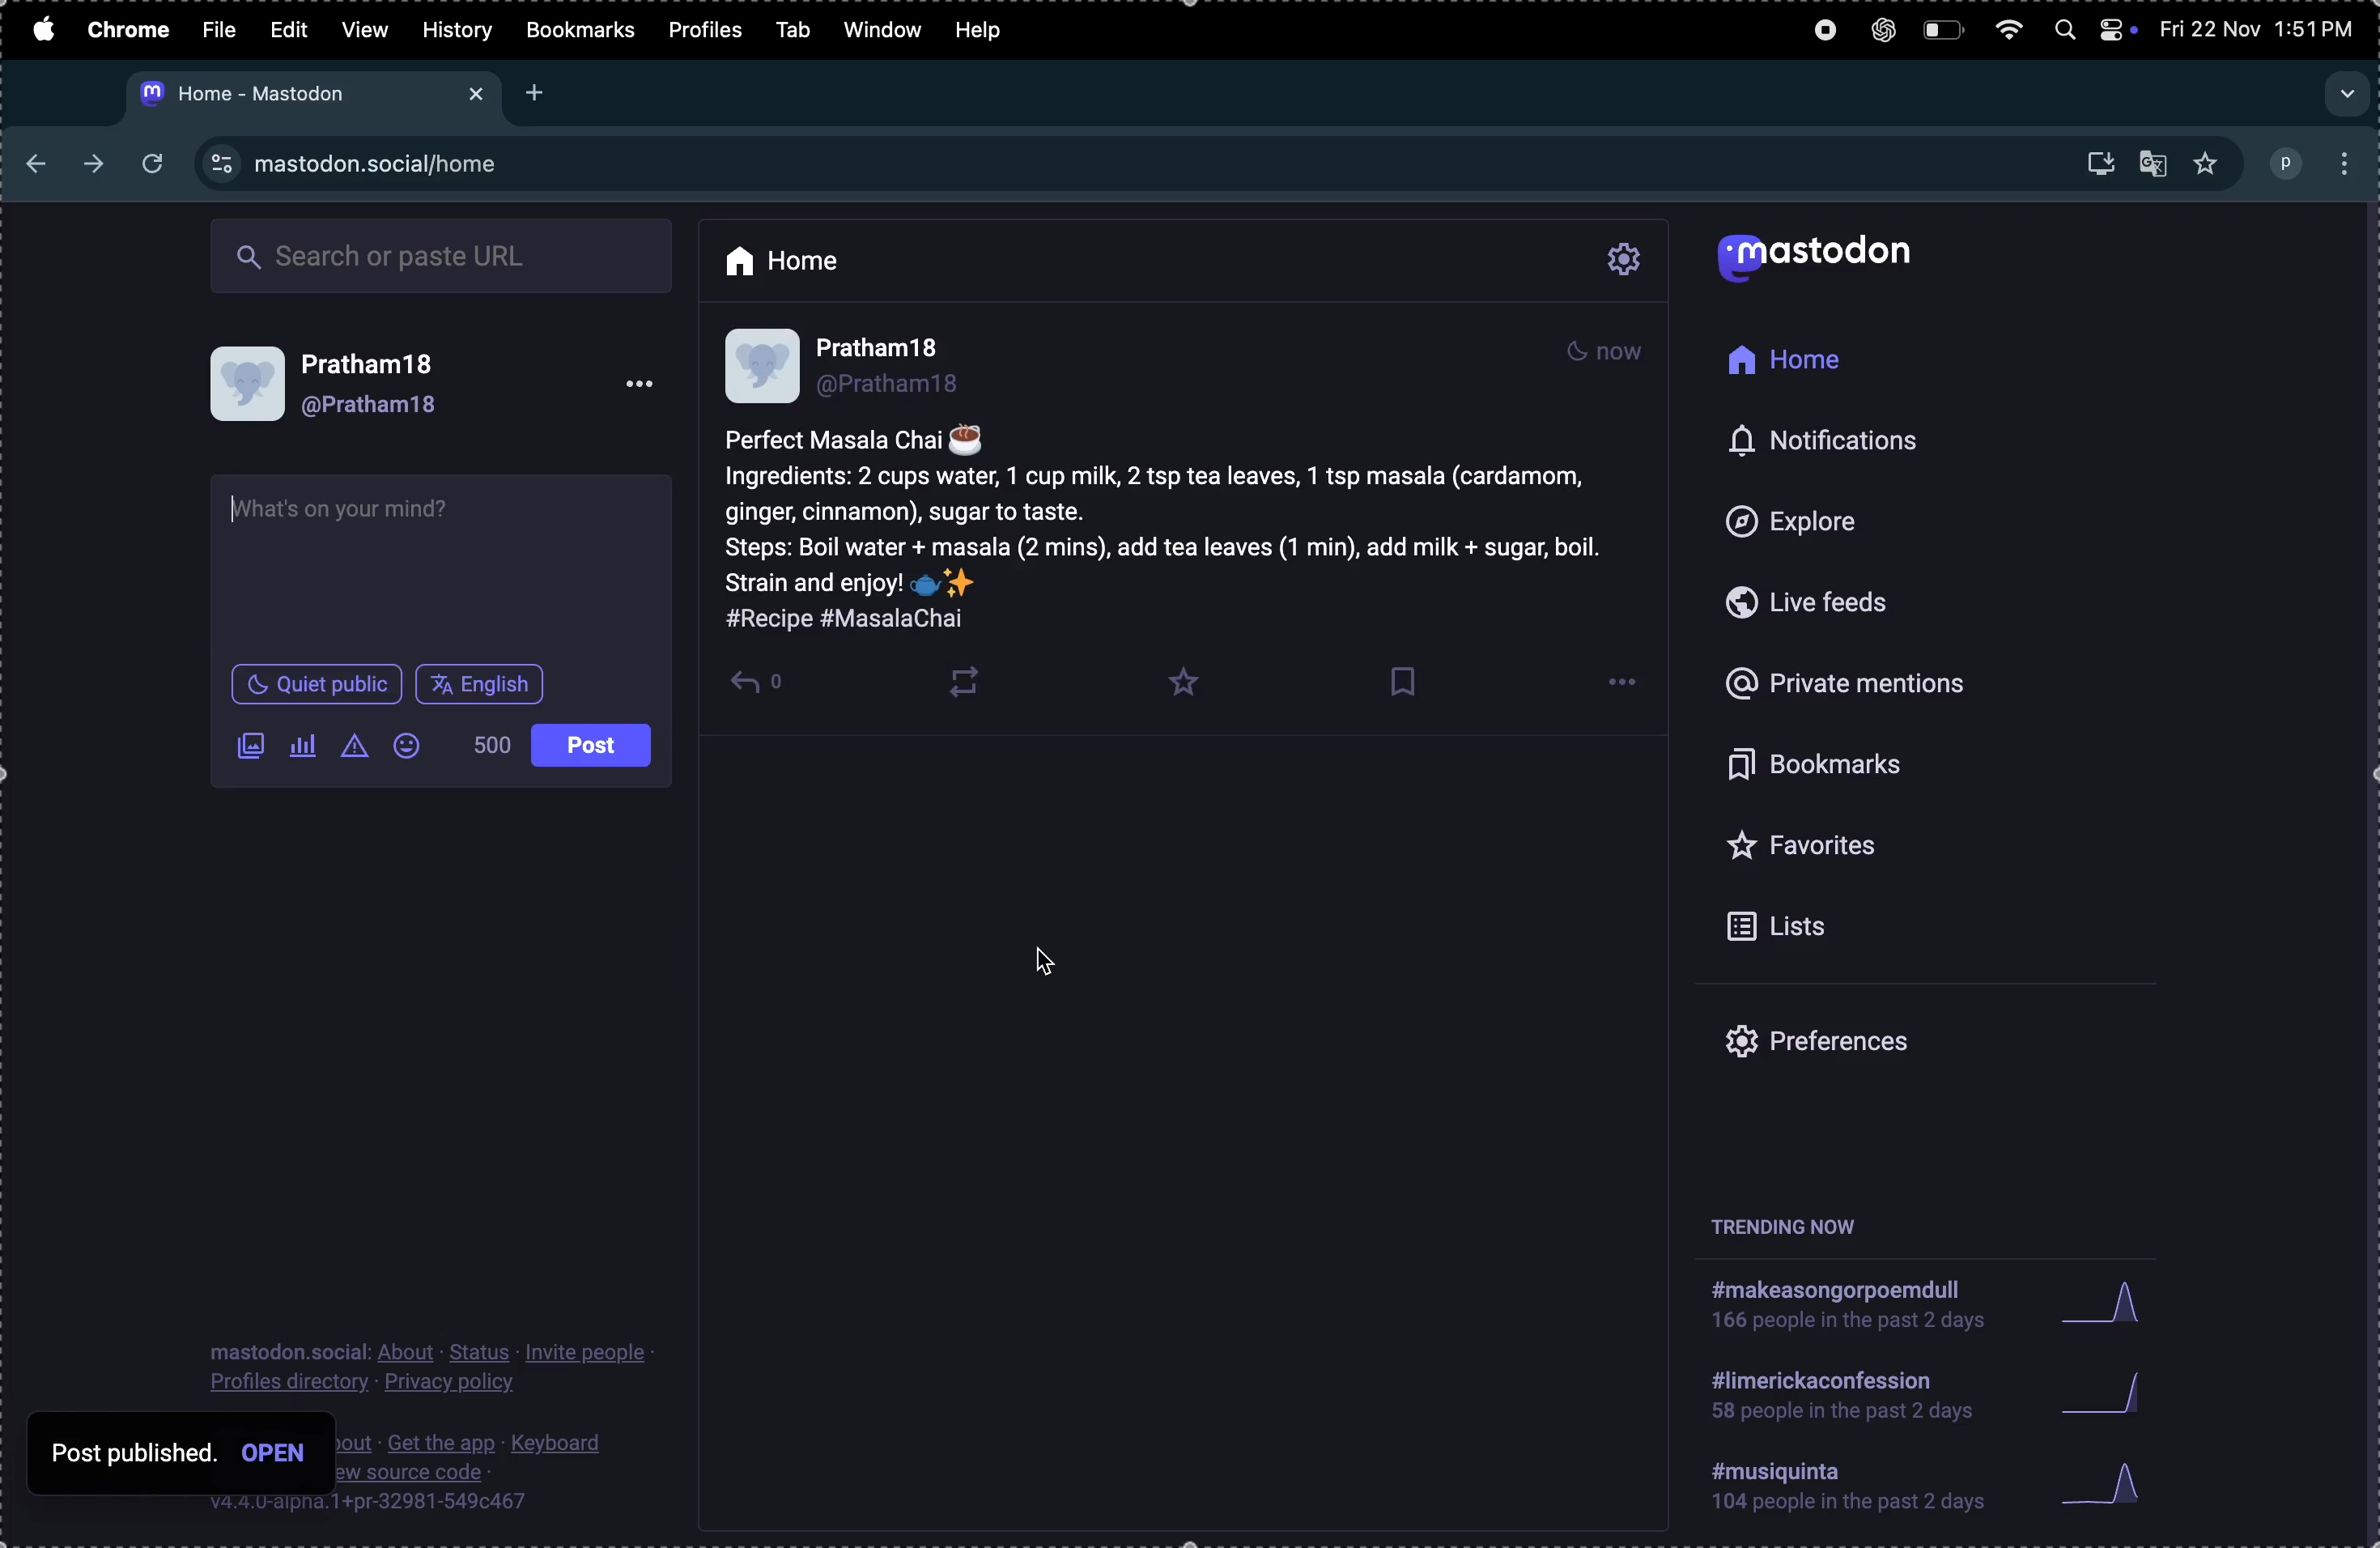 This screenshot has width=2380, height=1548. I want to click on add image, so click(240, 745).